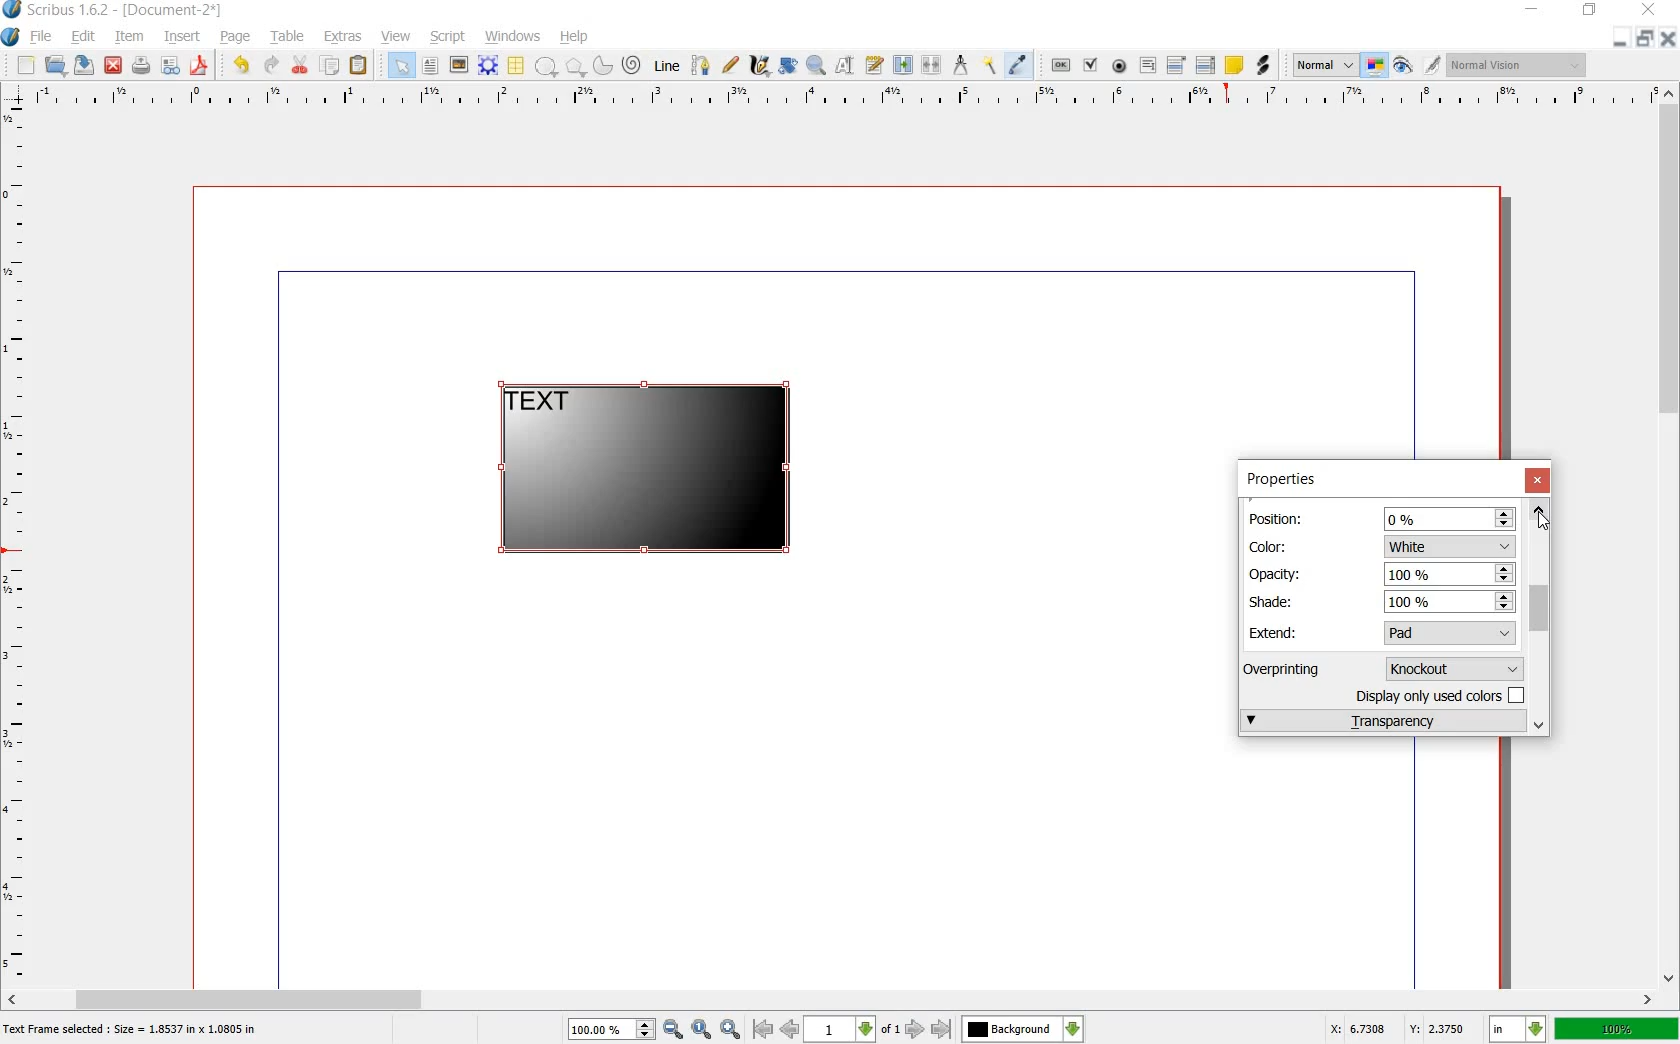 The height and width of the screenshot is (1044, 1680). Describe the element at coordinates (1262, 66) in the screenshot. I see `link annotation` at that location.